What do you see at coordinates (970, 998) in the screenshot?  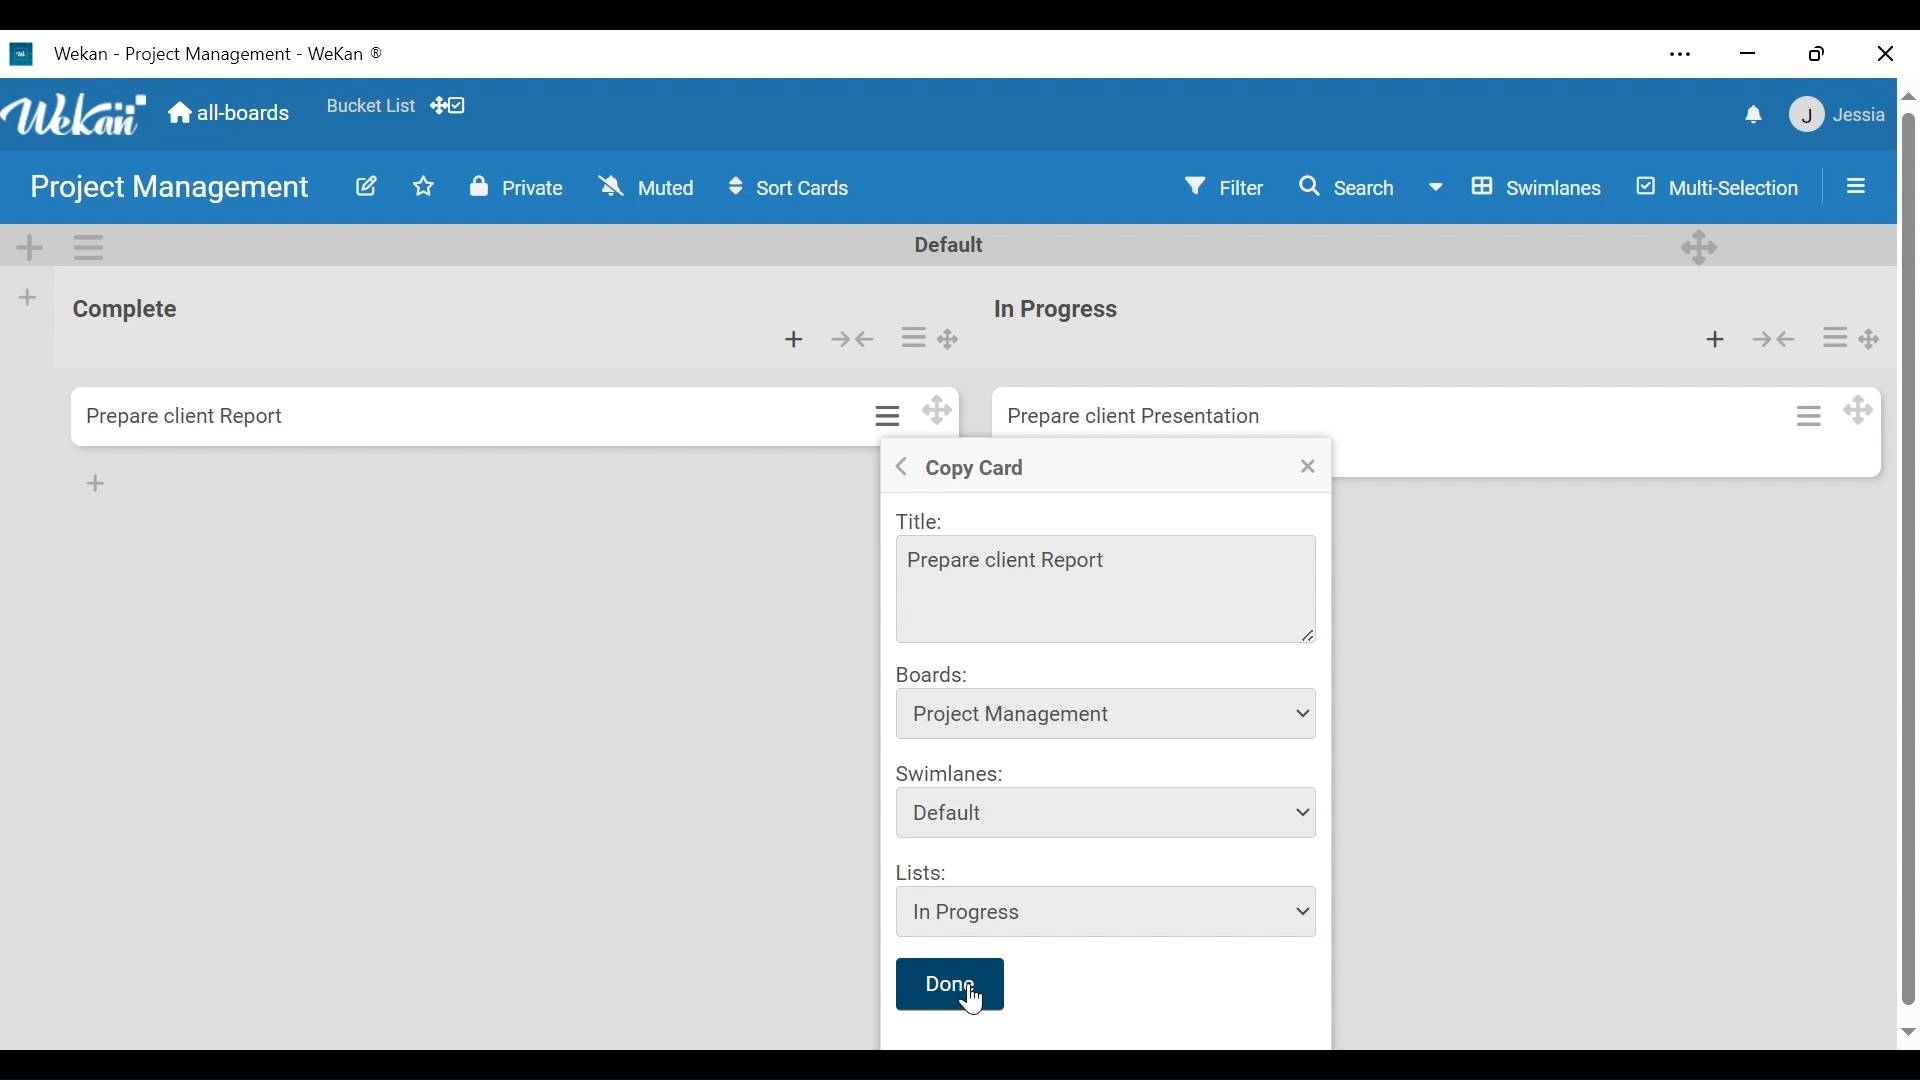 I see `Cursor` at bounding box center [970, 998].